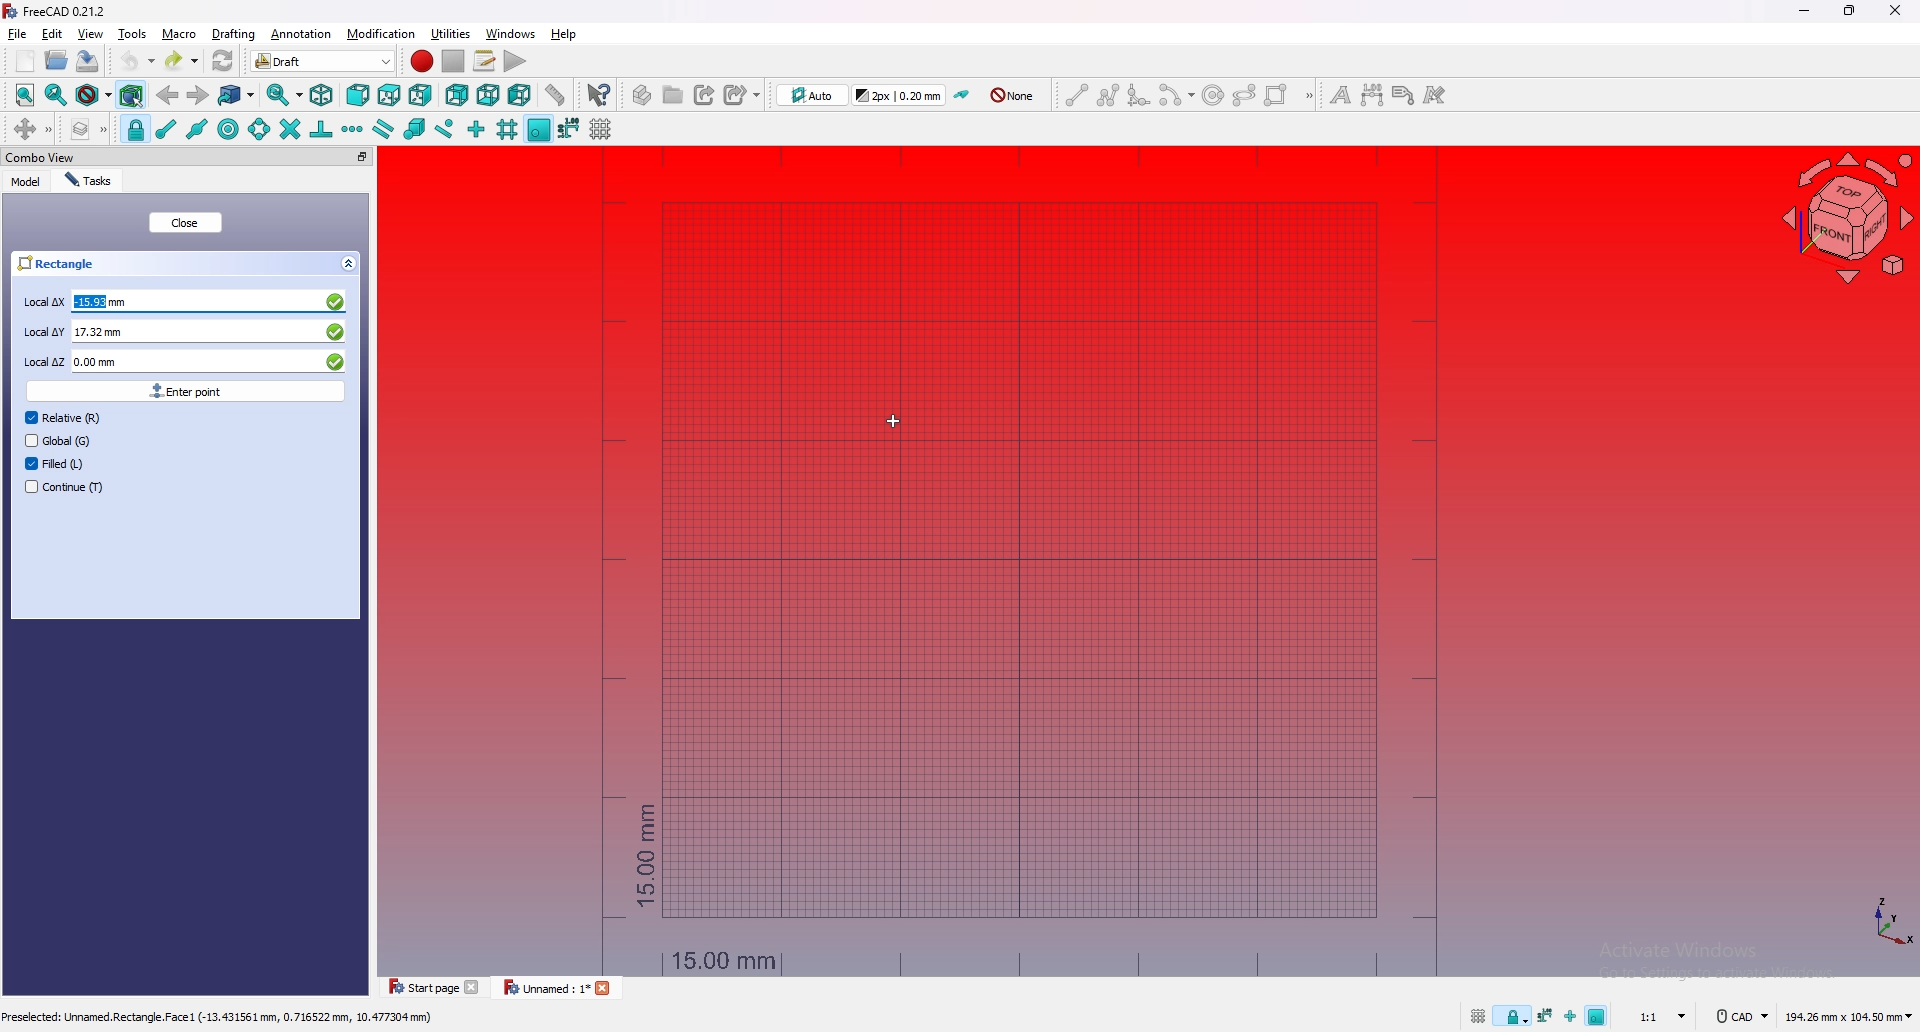  What do you see at coordinates (1477, 1017) in the screenshot?
I see `toggle grid` at bounding box center [1477, 1017].